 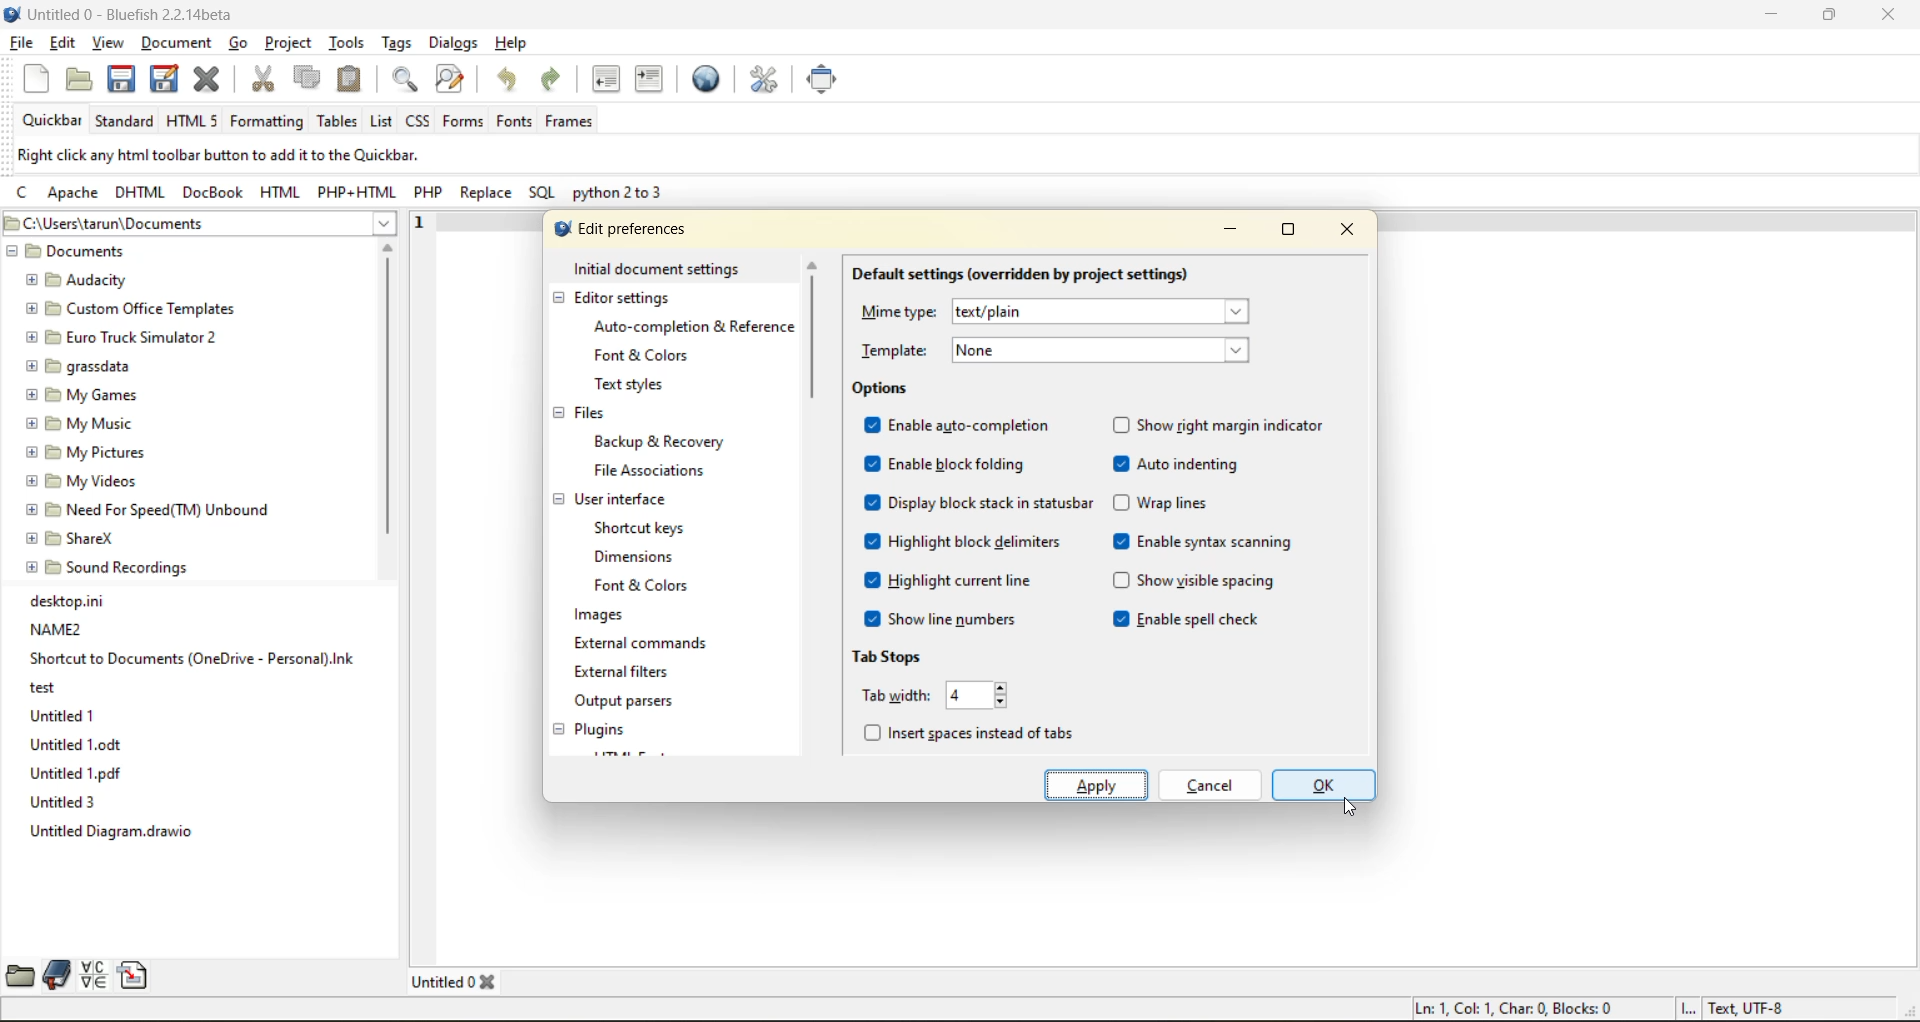 I want to click on open, so click(x=77, y=80).